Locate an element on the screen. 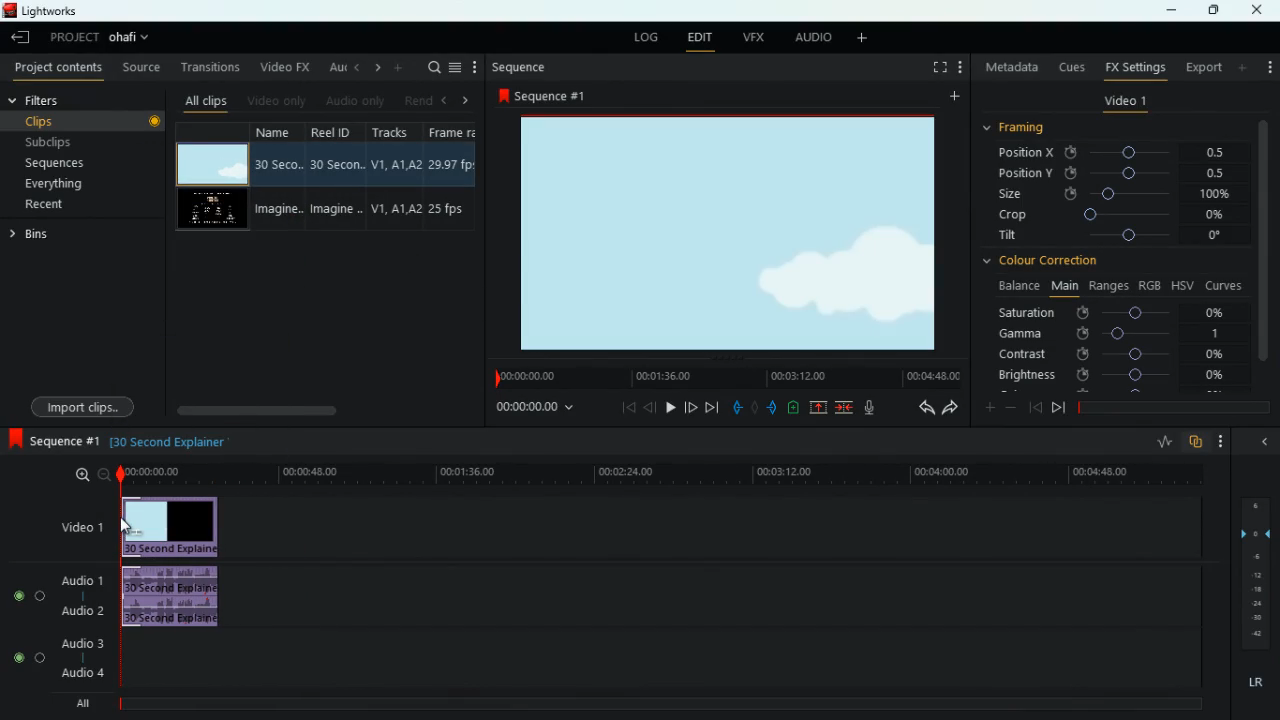  25 fps is located at coordinates (452, 208).